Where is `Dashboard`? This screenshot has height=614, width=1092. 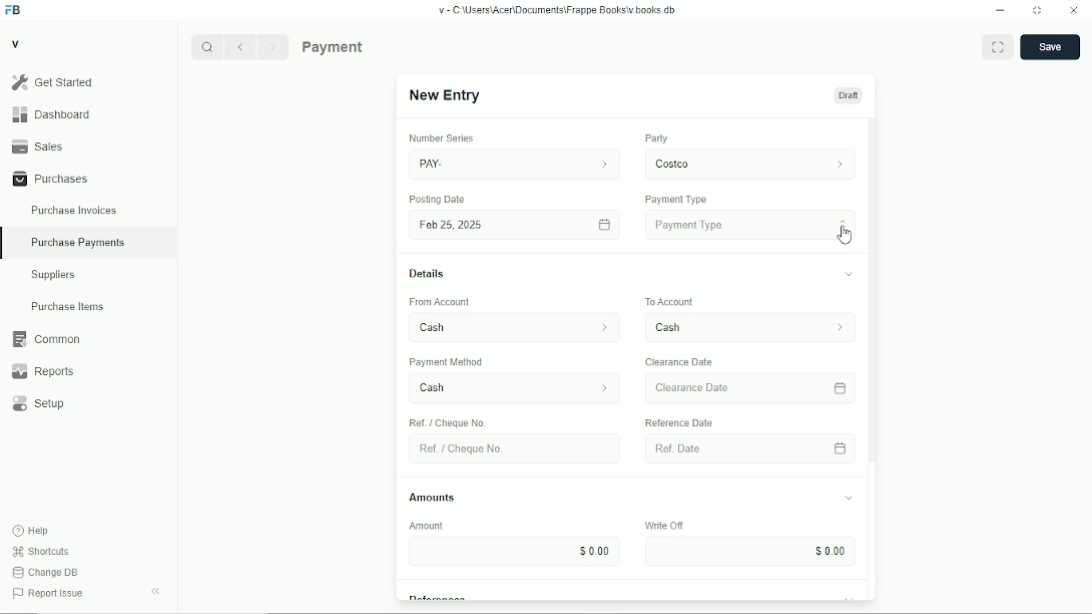 Dashboard is located at coordinates (88, 114).